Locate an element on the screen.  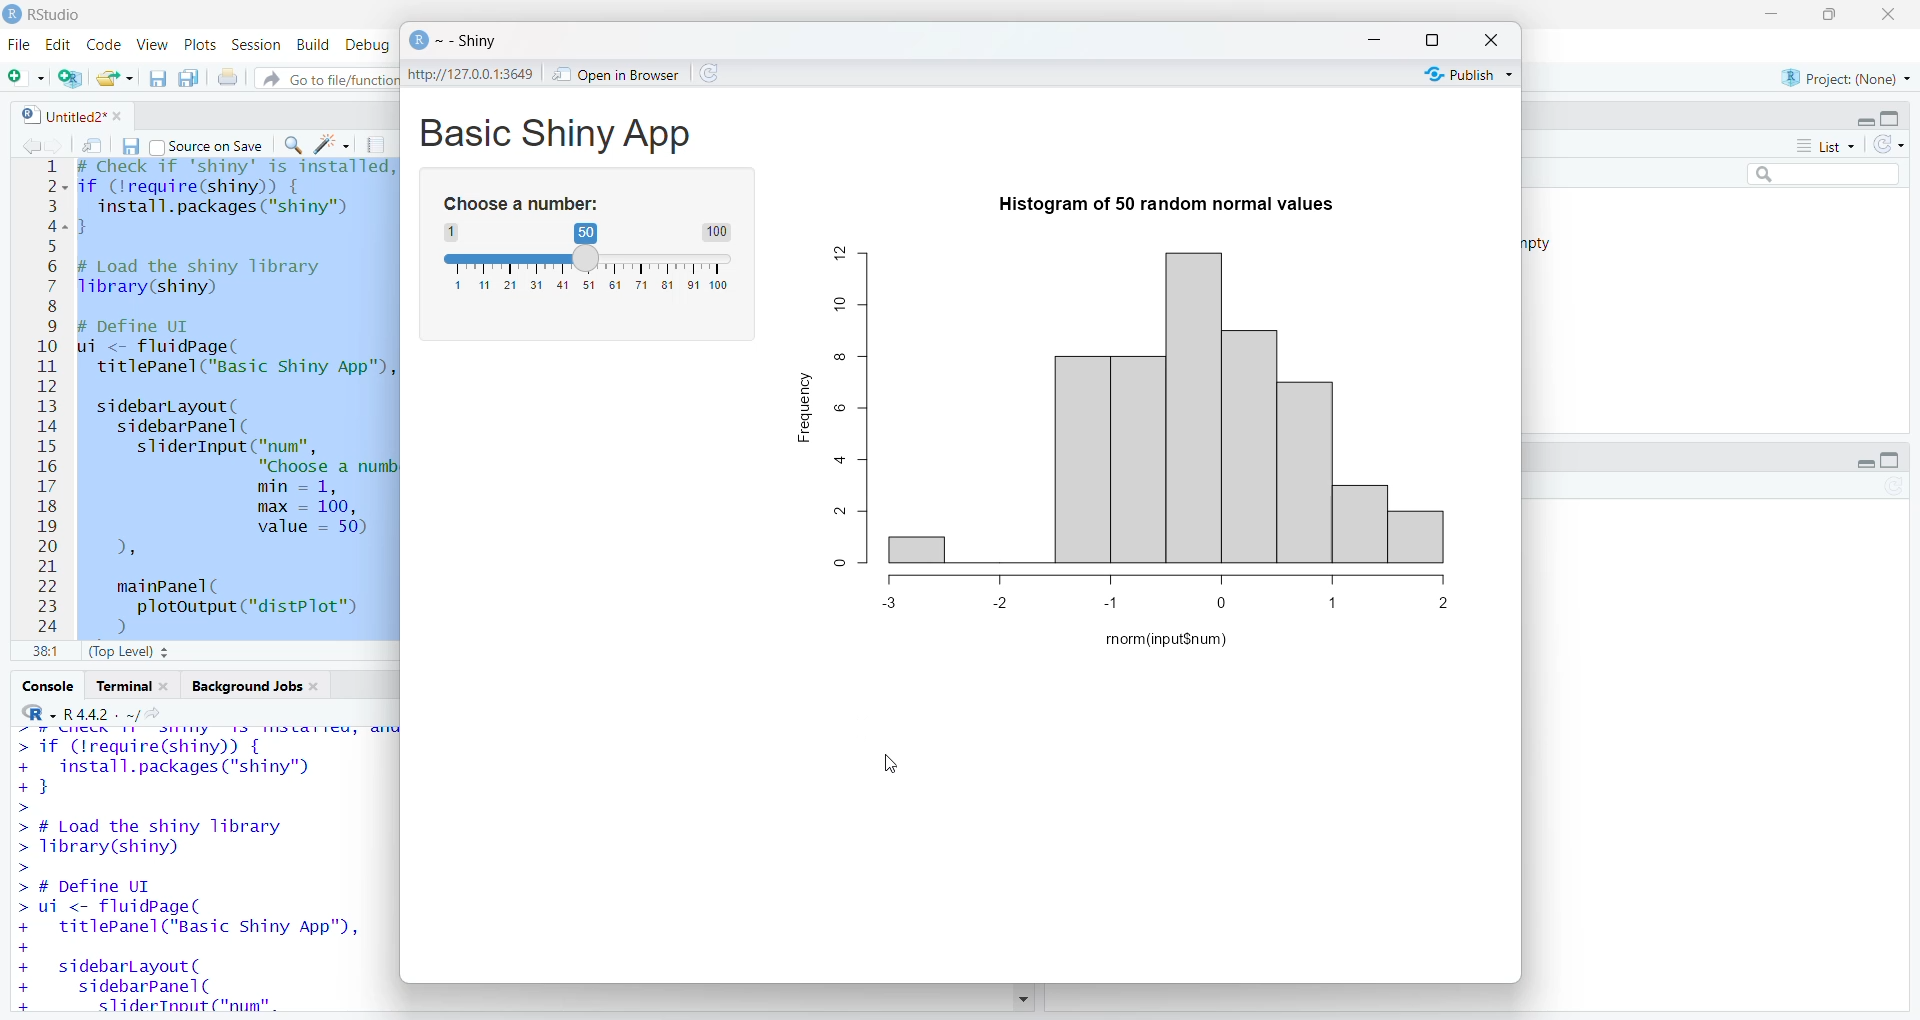
minimize is located at coordinates (1374, 41).